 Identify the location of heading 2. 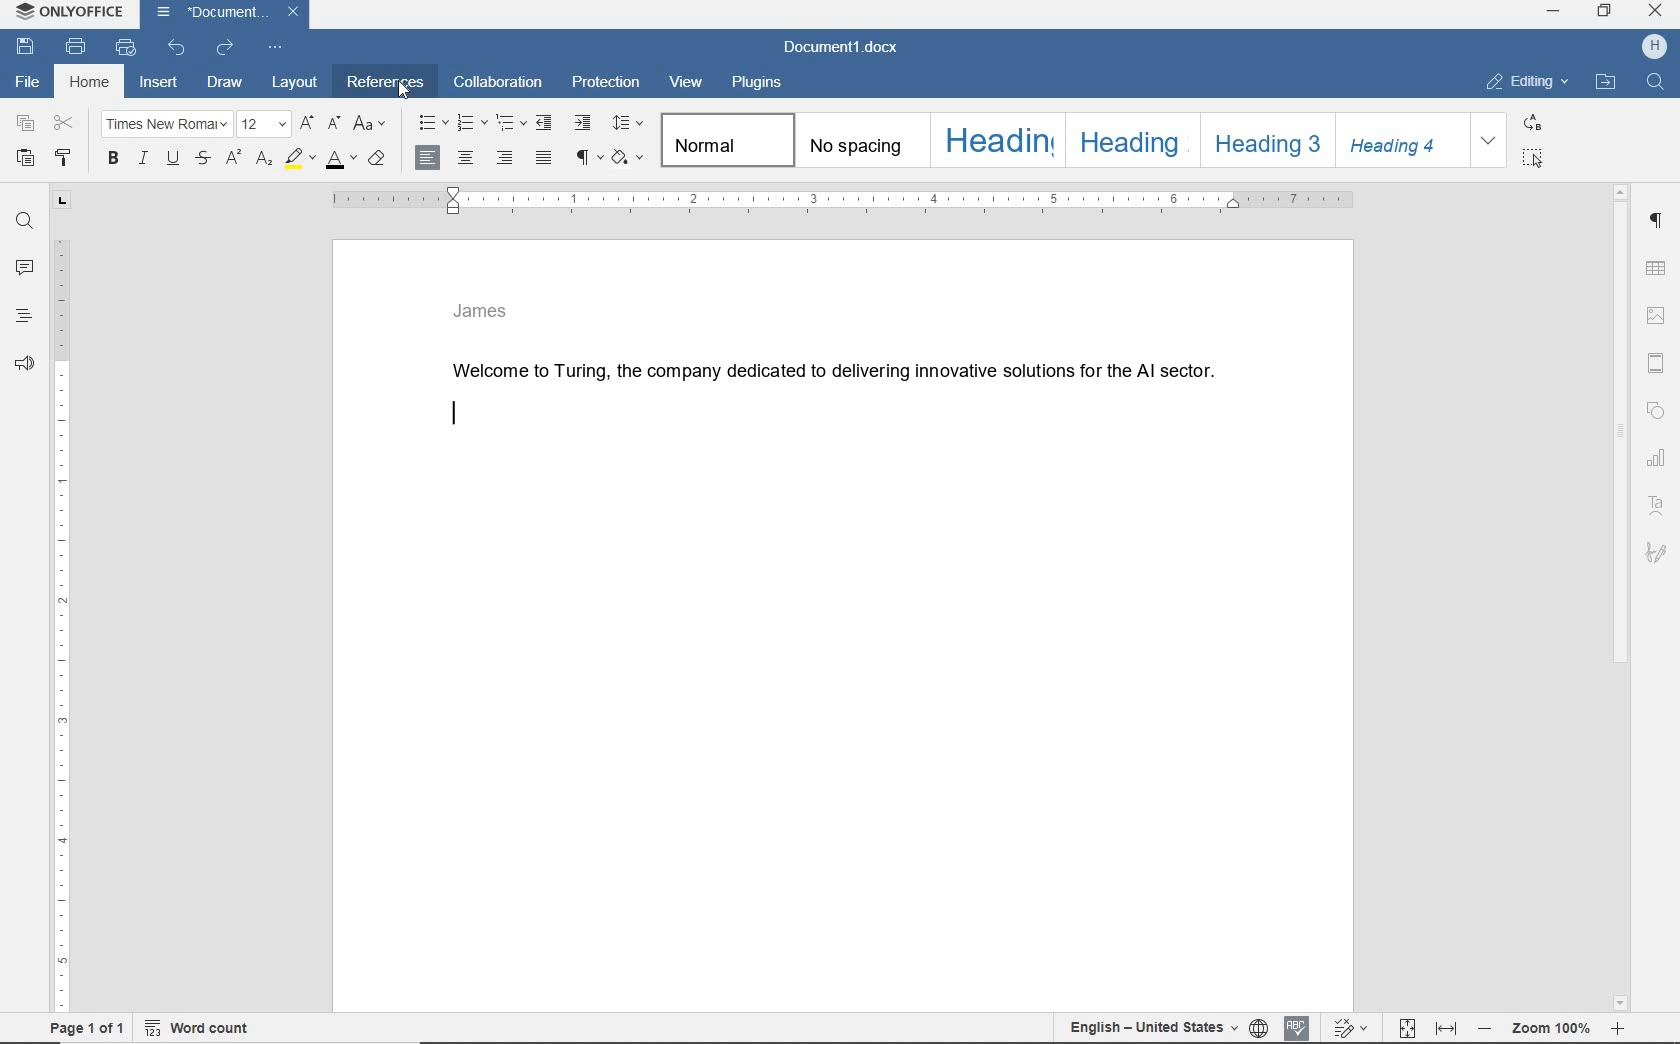
(1132, 140).